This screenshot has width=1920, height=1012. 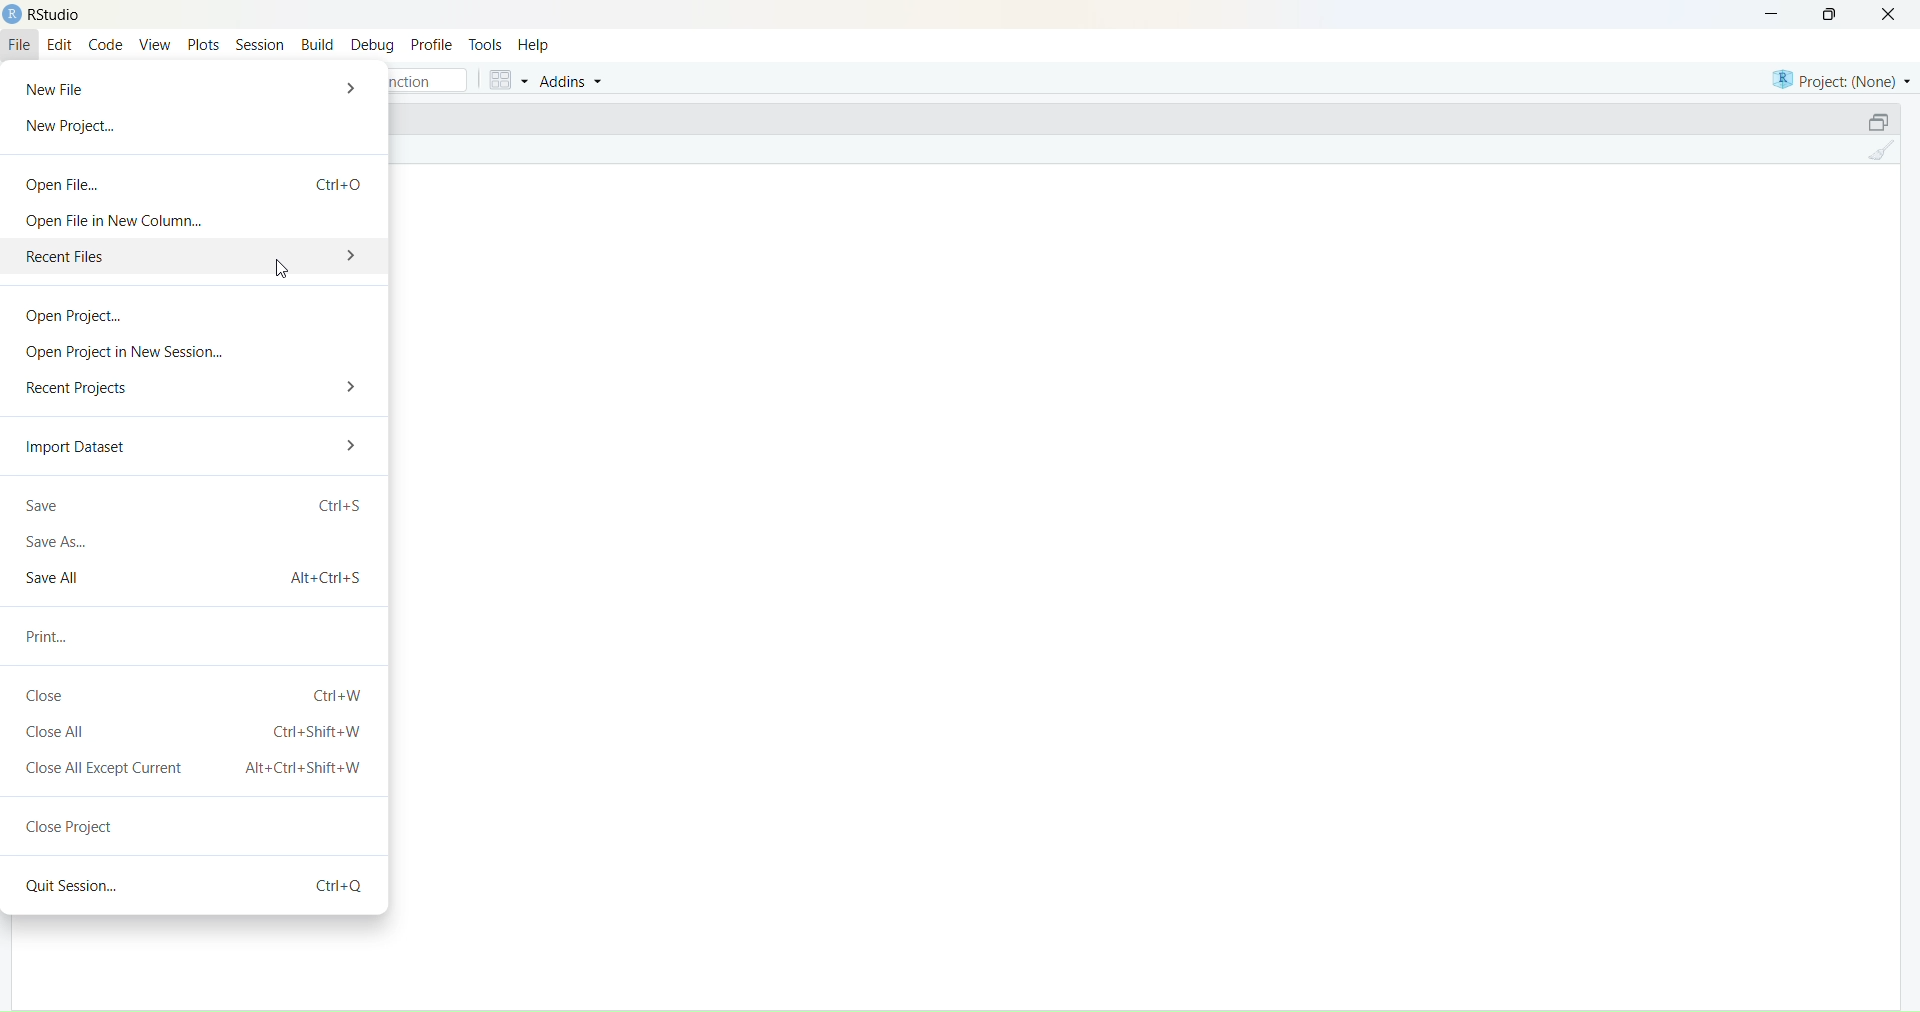 What do you see at coordinates (354, 87) in the screenshot?
I see `More` at bounding box center [354, 87].